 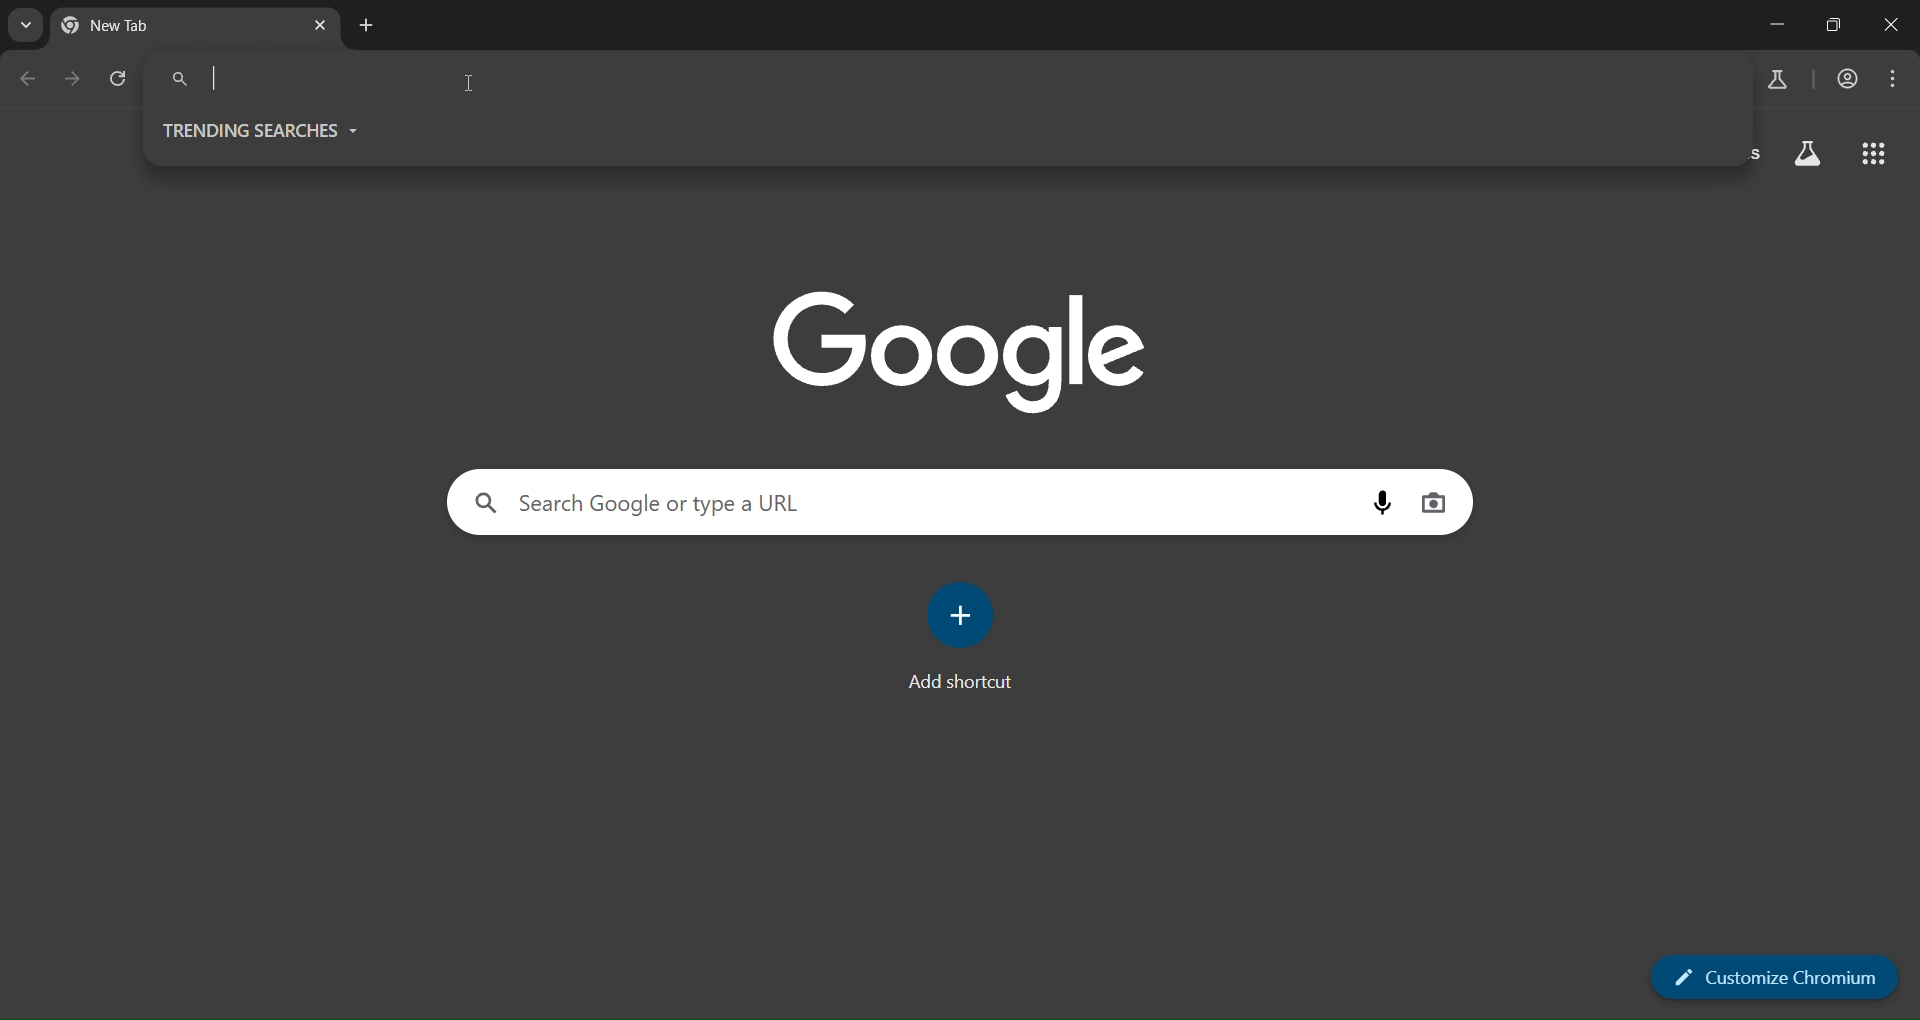 I want to click on voice search, so click(x=1379, y=501).